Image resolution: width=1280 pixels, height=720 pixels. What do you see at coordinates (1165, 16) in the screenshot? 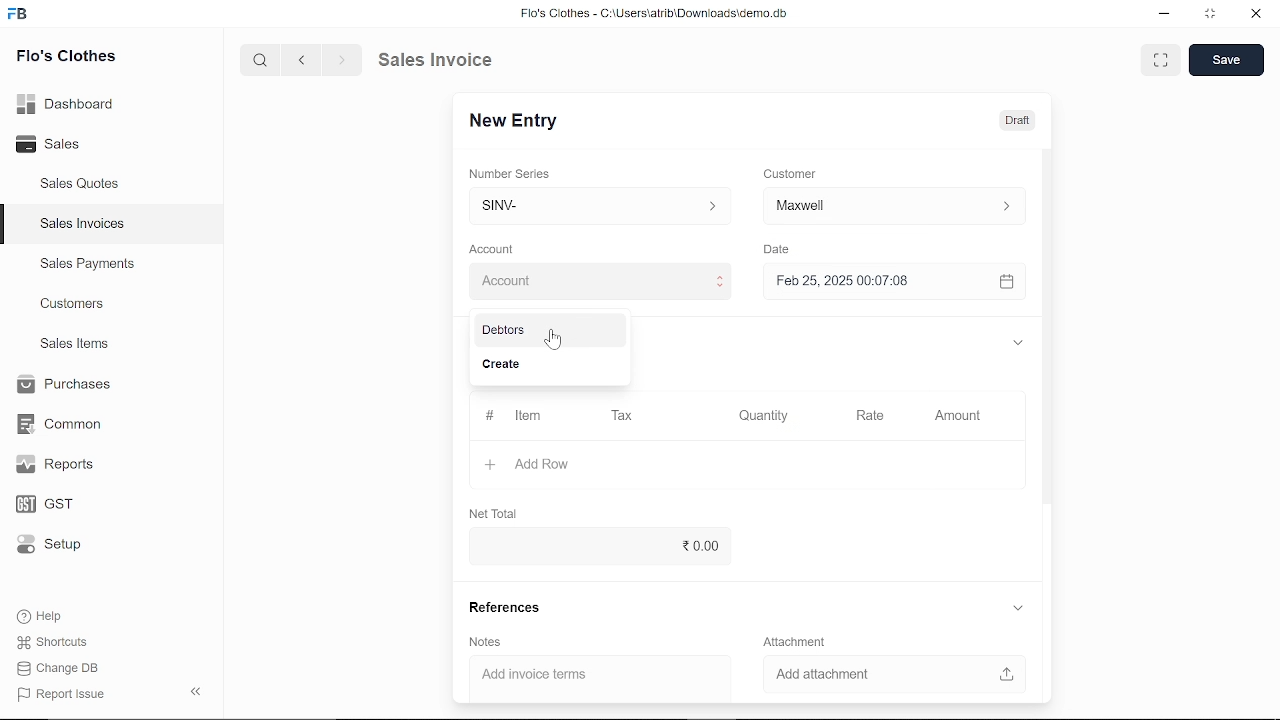
I see `minimize` at bounding box center [1165, 16].